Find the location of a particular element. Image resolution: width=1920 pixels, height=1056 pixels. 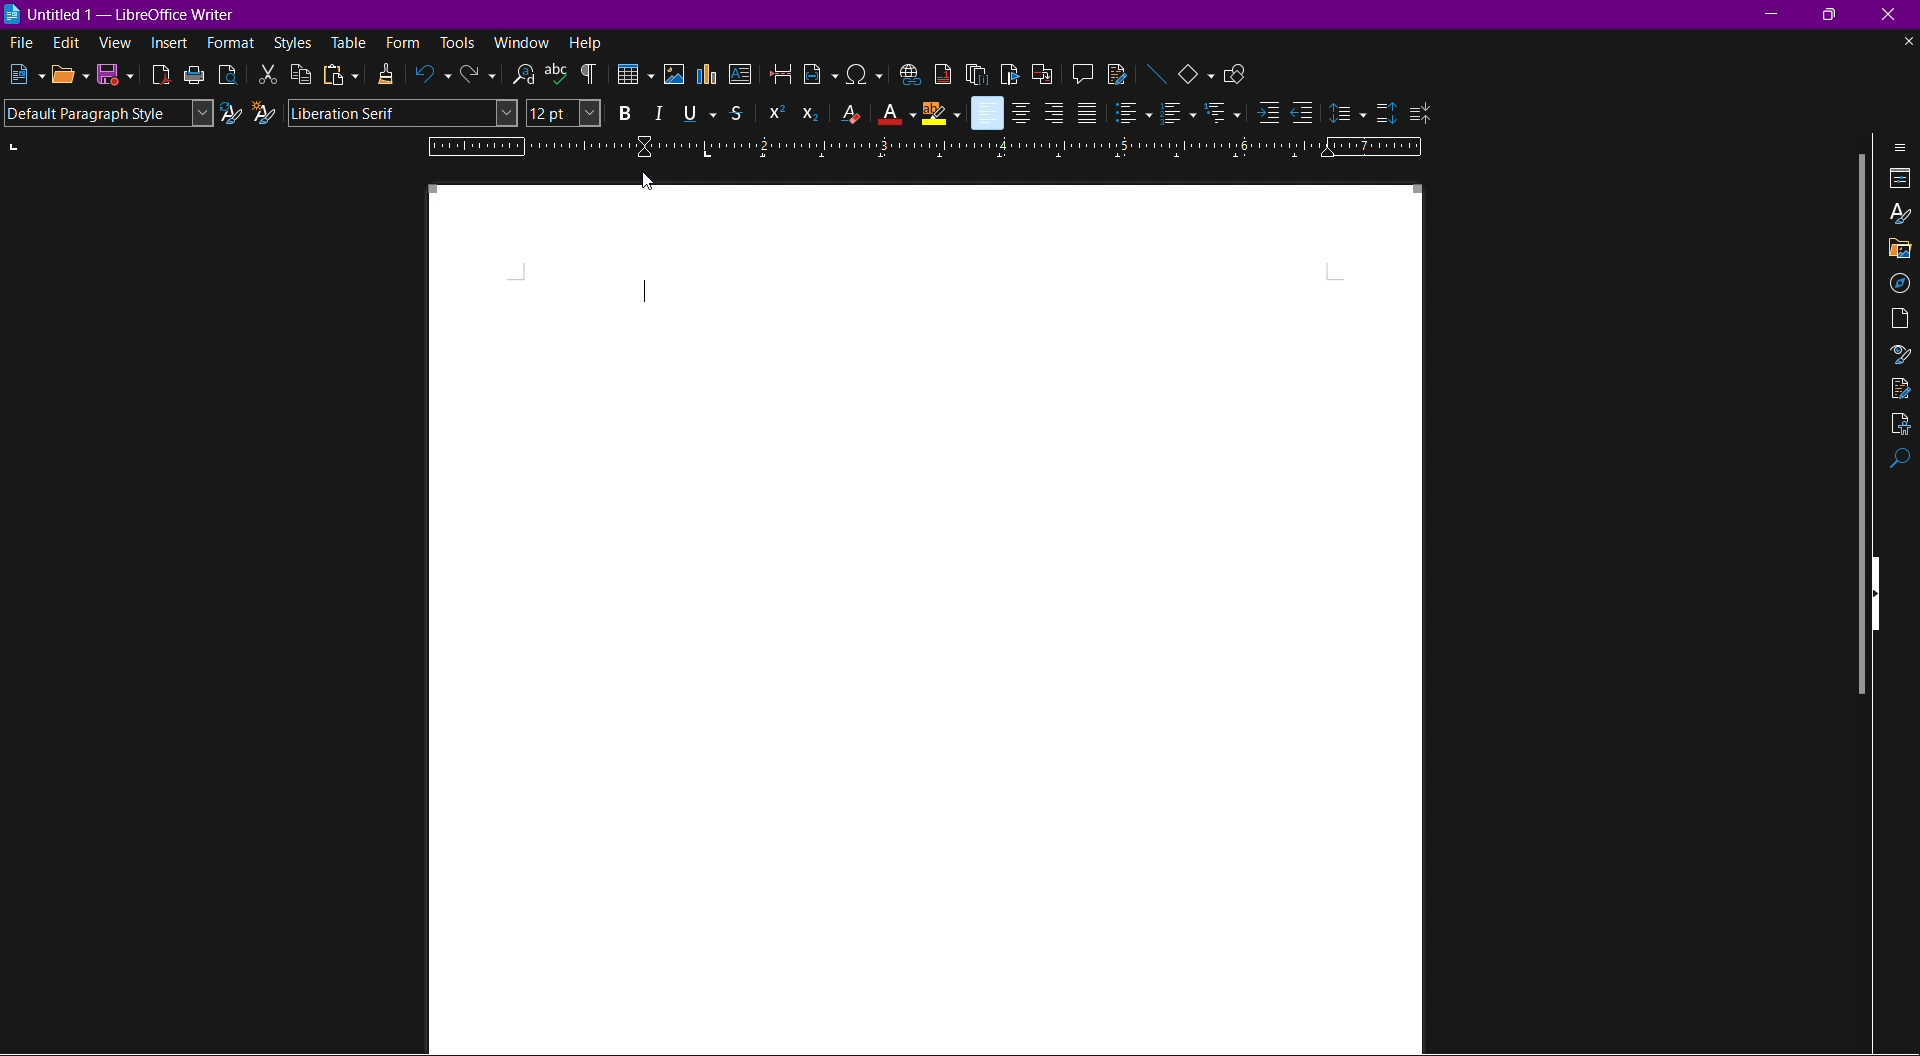

Font size is located at coordinates (562, 114).